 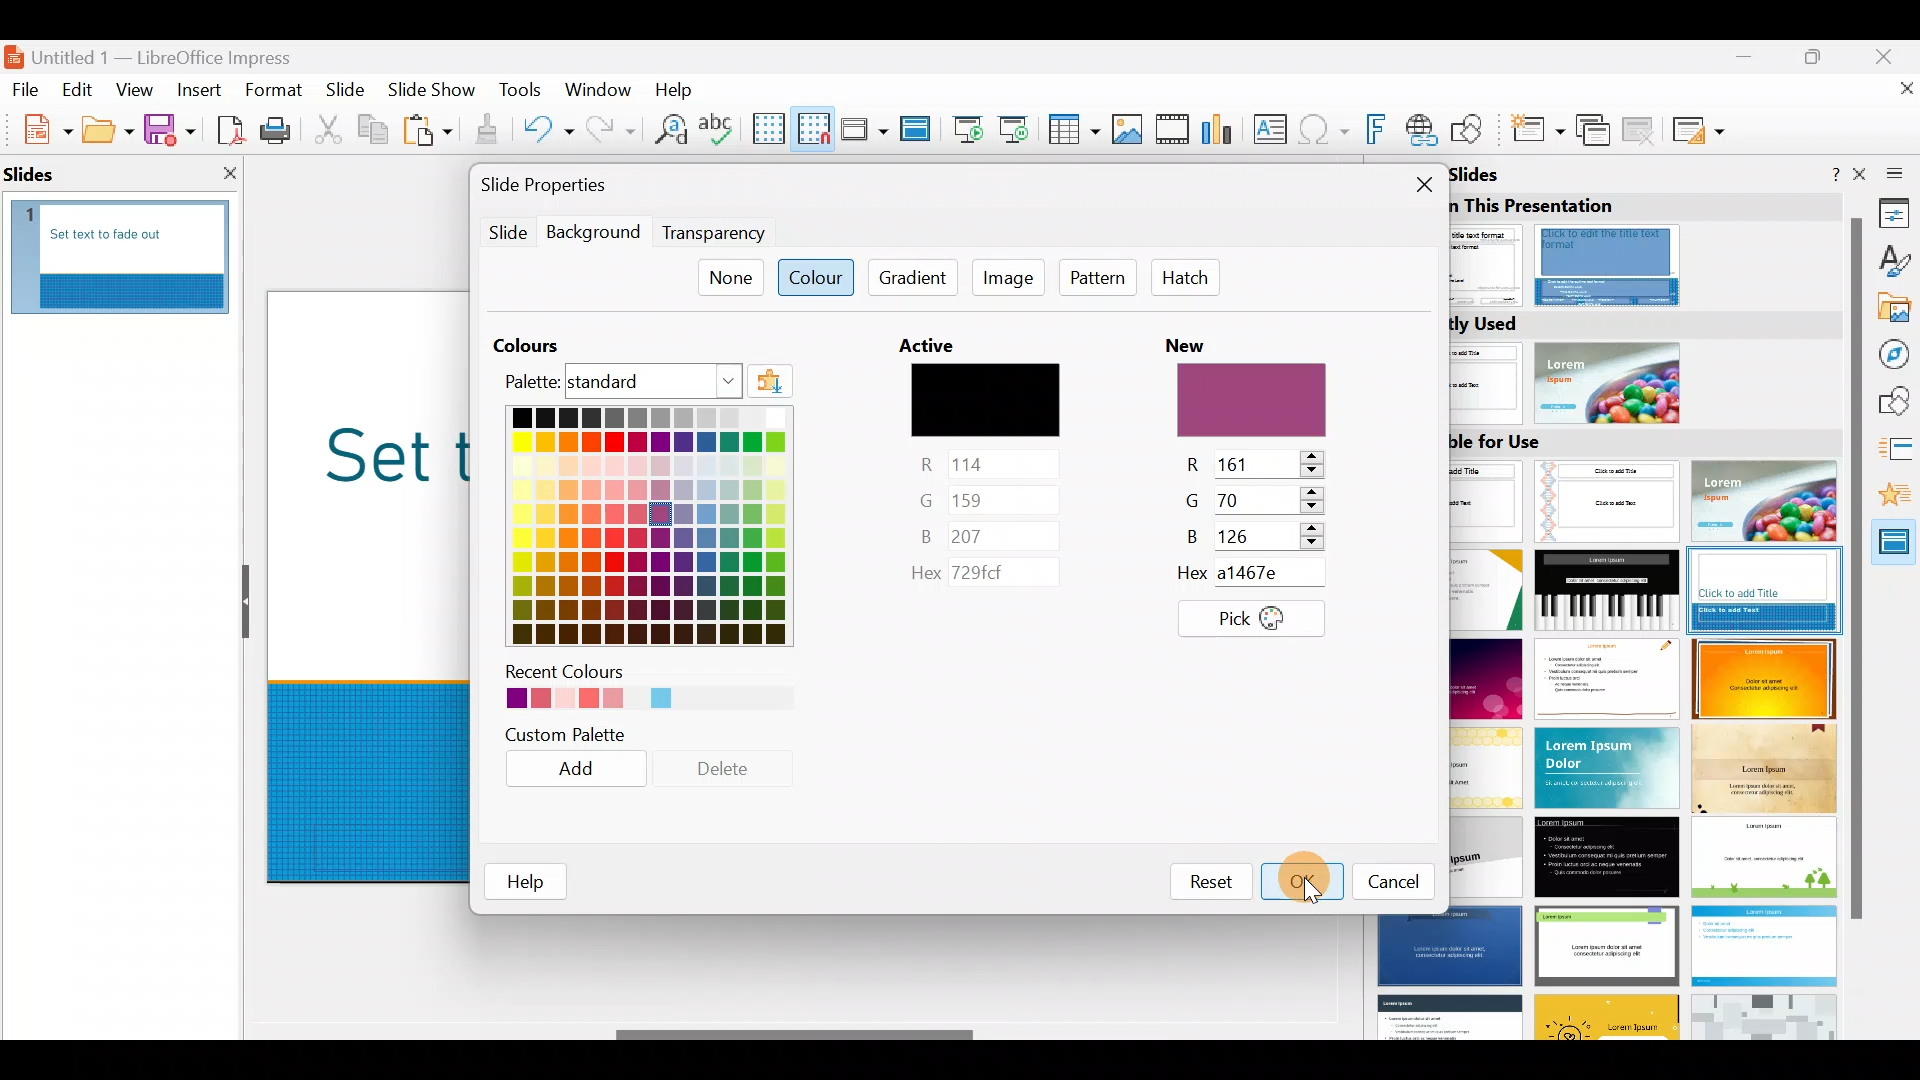 What do you see at coordinates (608, 129) in the screenshot?
I see `Redo` at bounding box center [608, 129].